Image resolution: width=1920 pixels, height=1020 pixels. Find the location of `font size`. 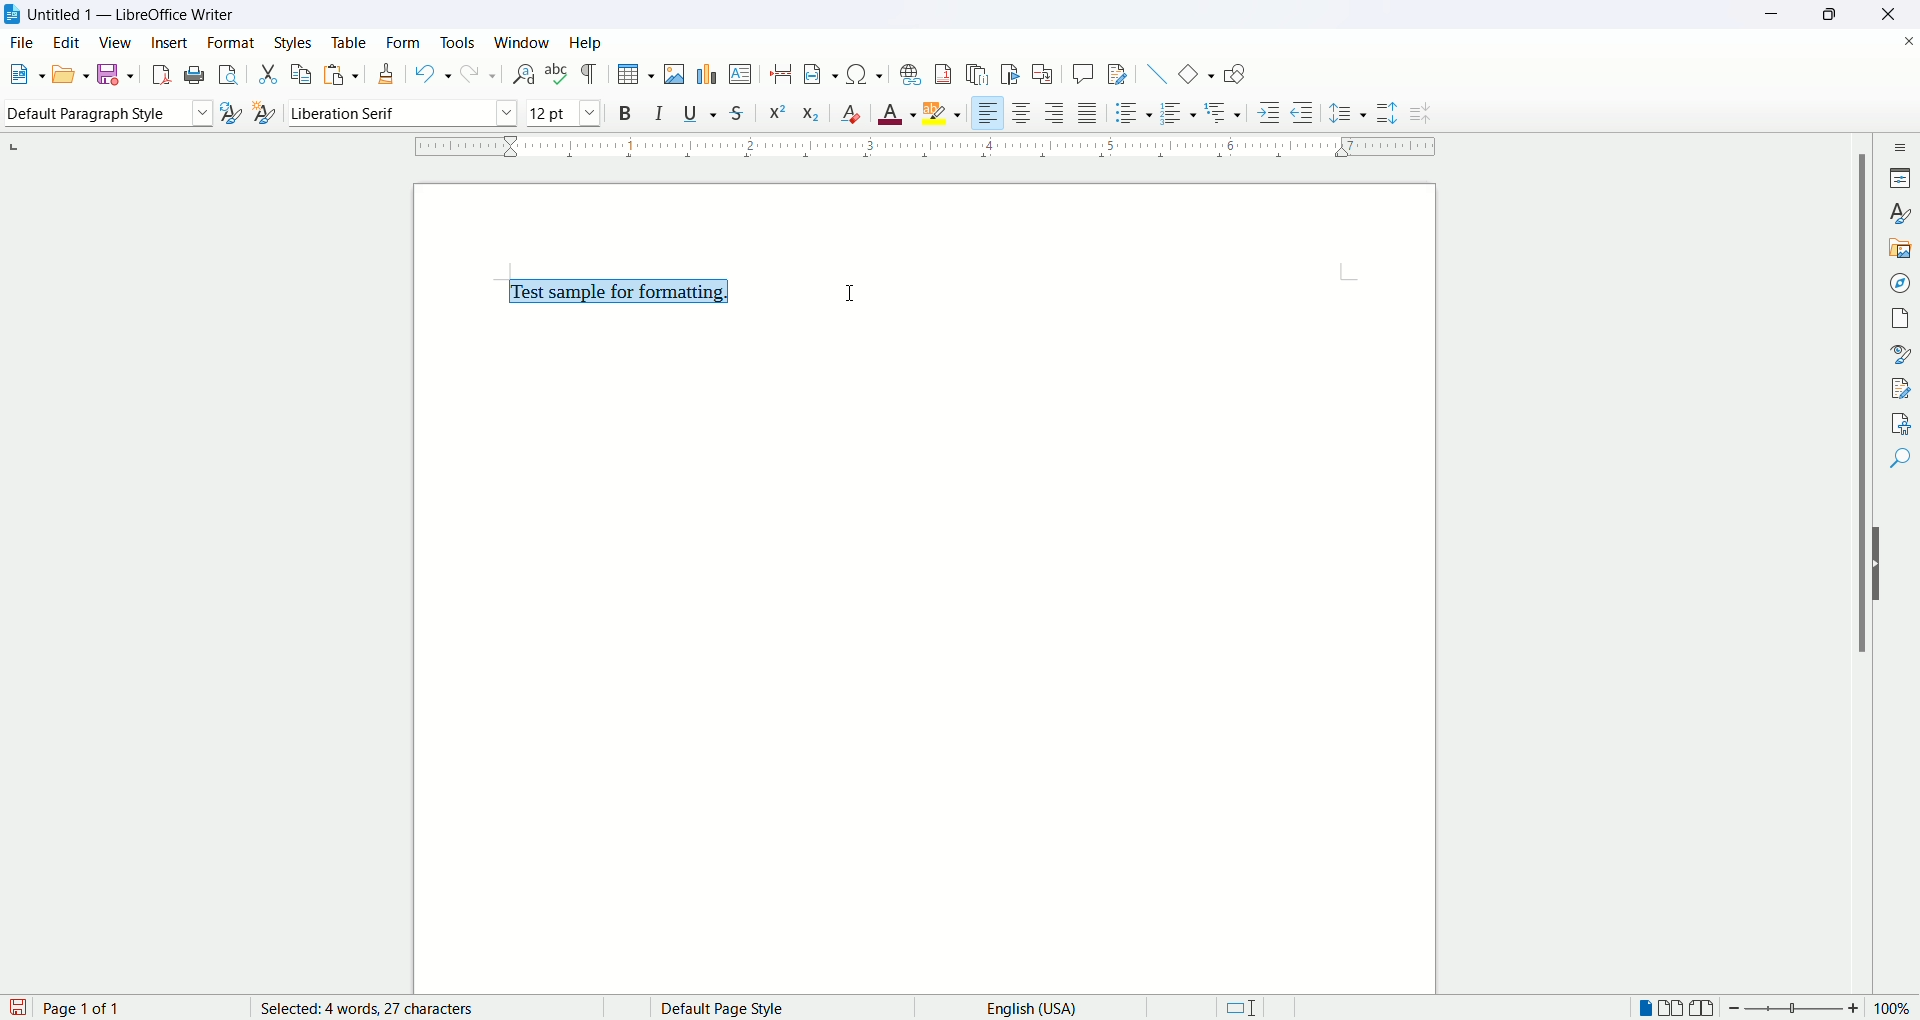

font size is located at coordinates (565, 114).